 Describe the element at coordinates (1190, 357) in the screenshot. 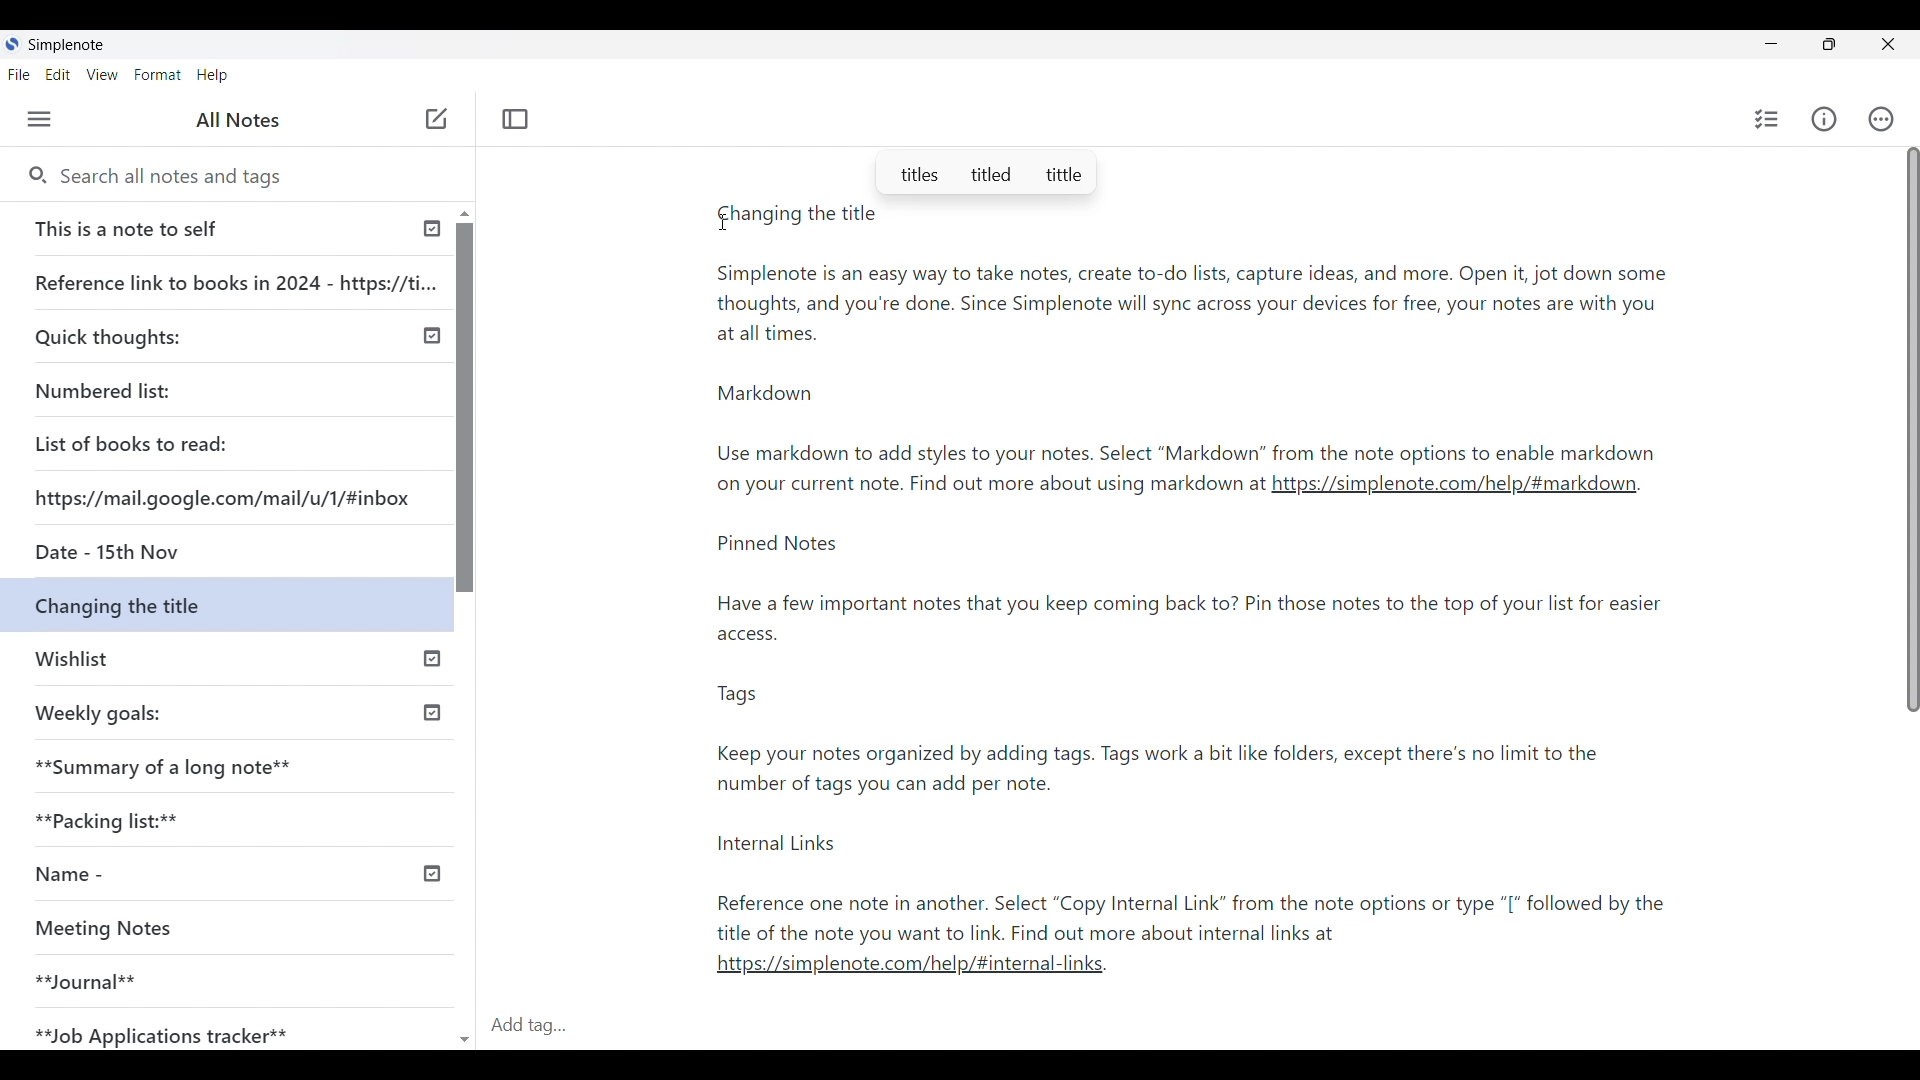

I see `Current note text` at that location.